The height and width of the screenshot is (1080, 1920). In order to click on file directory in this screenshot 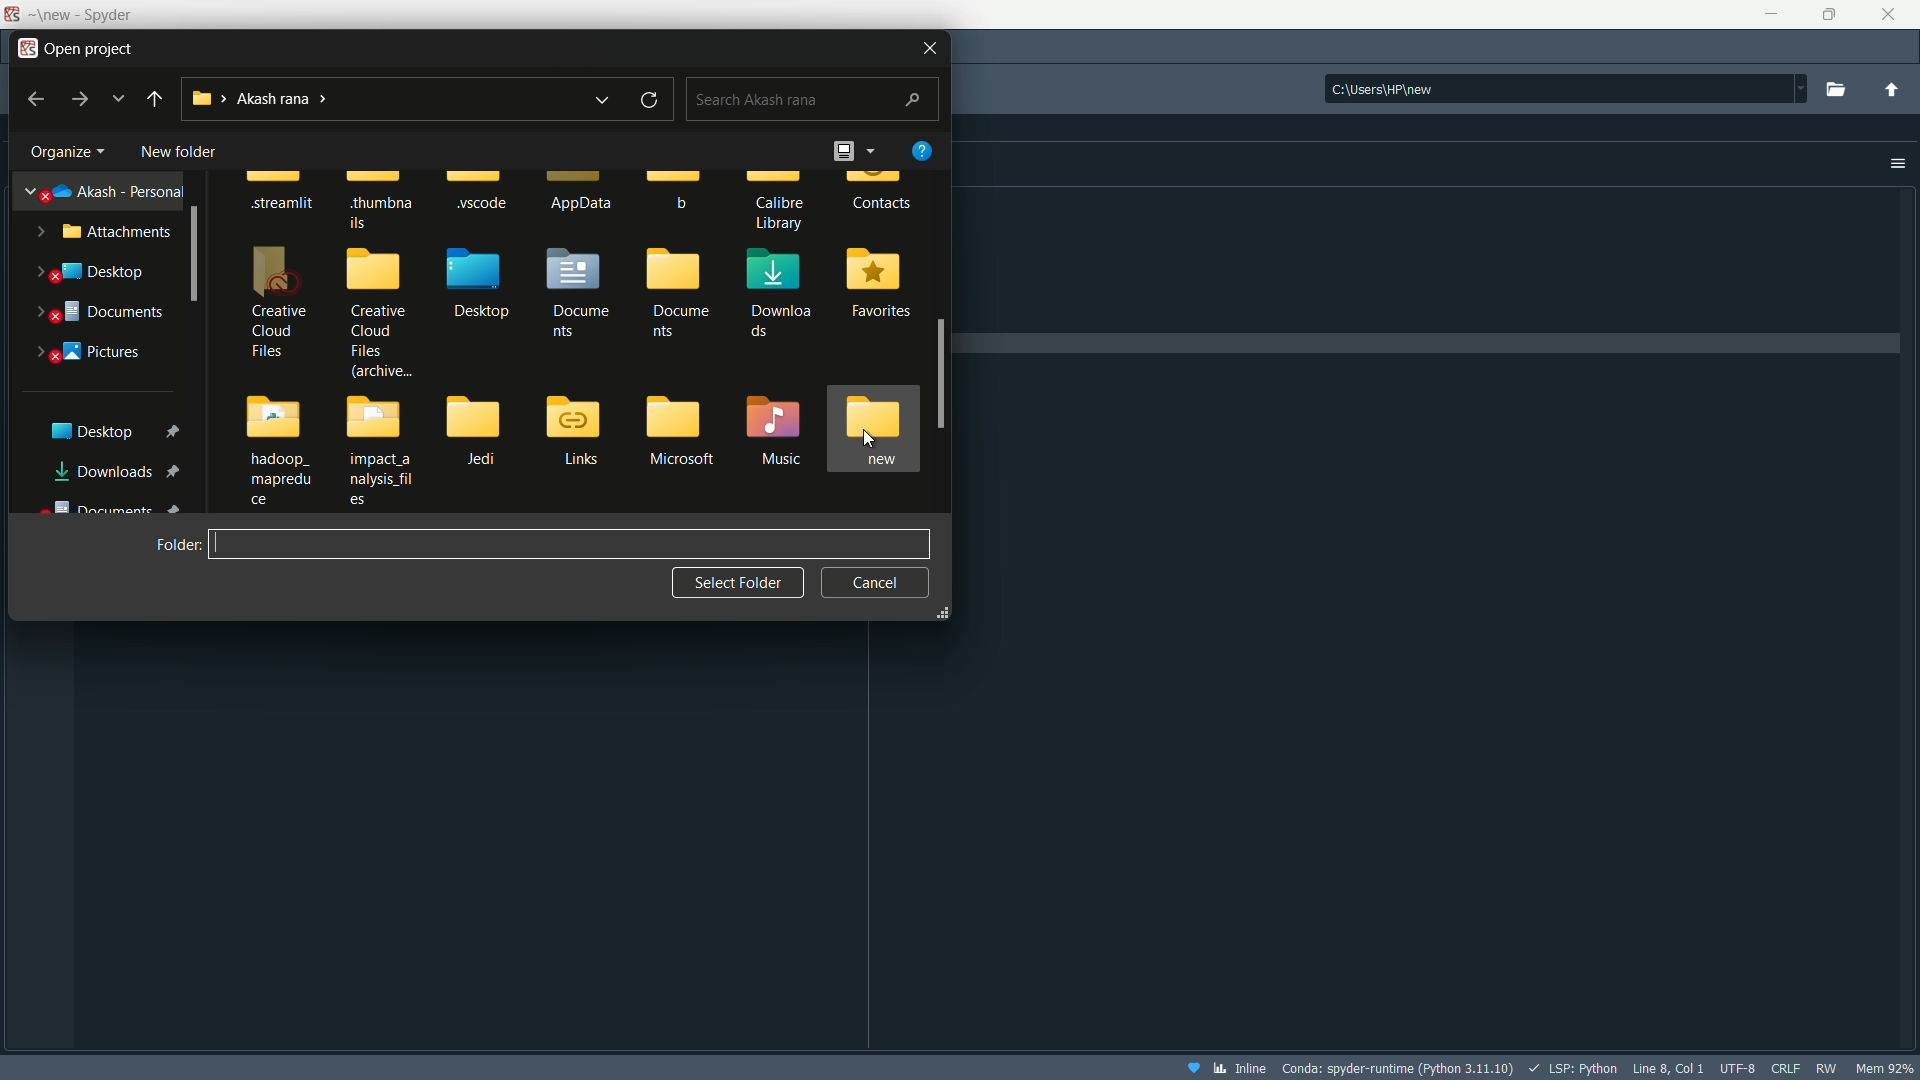, I will do `click(1565, 85)`.